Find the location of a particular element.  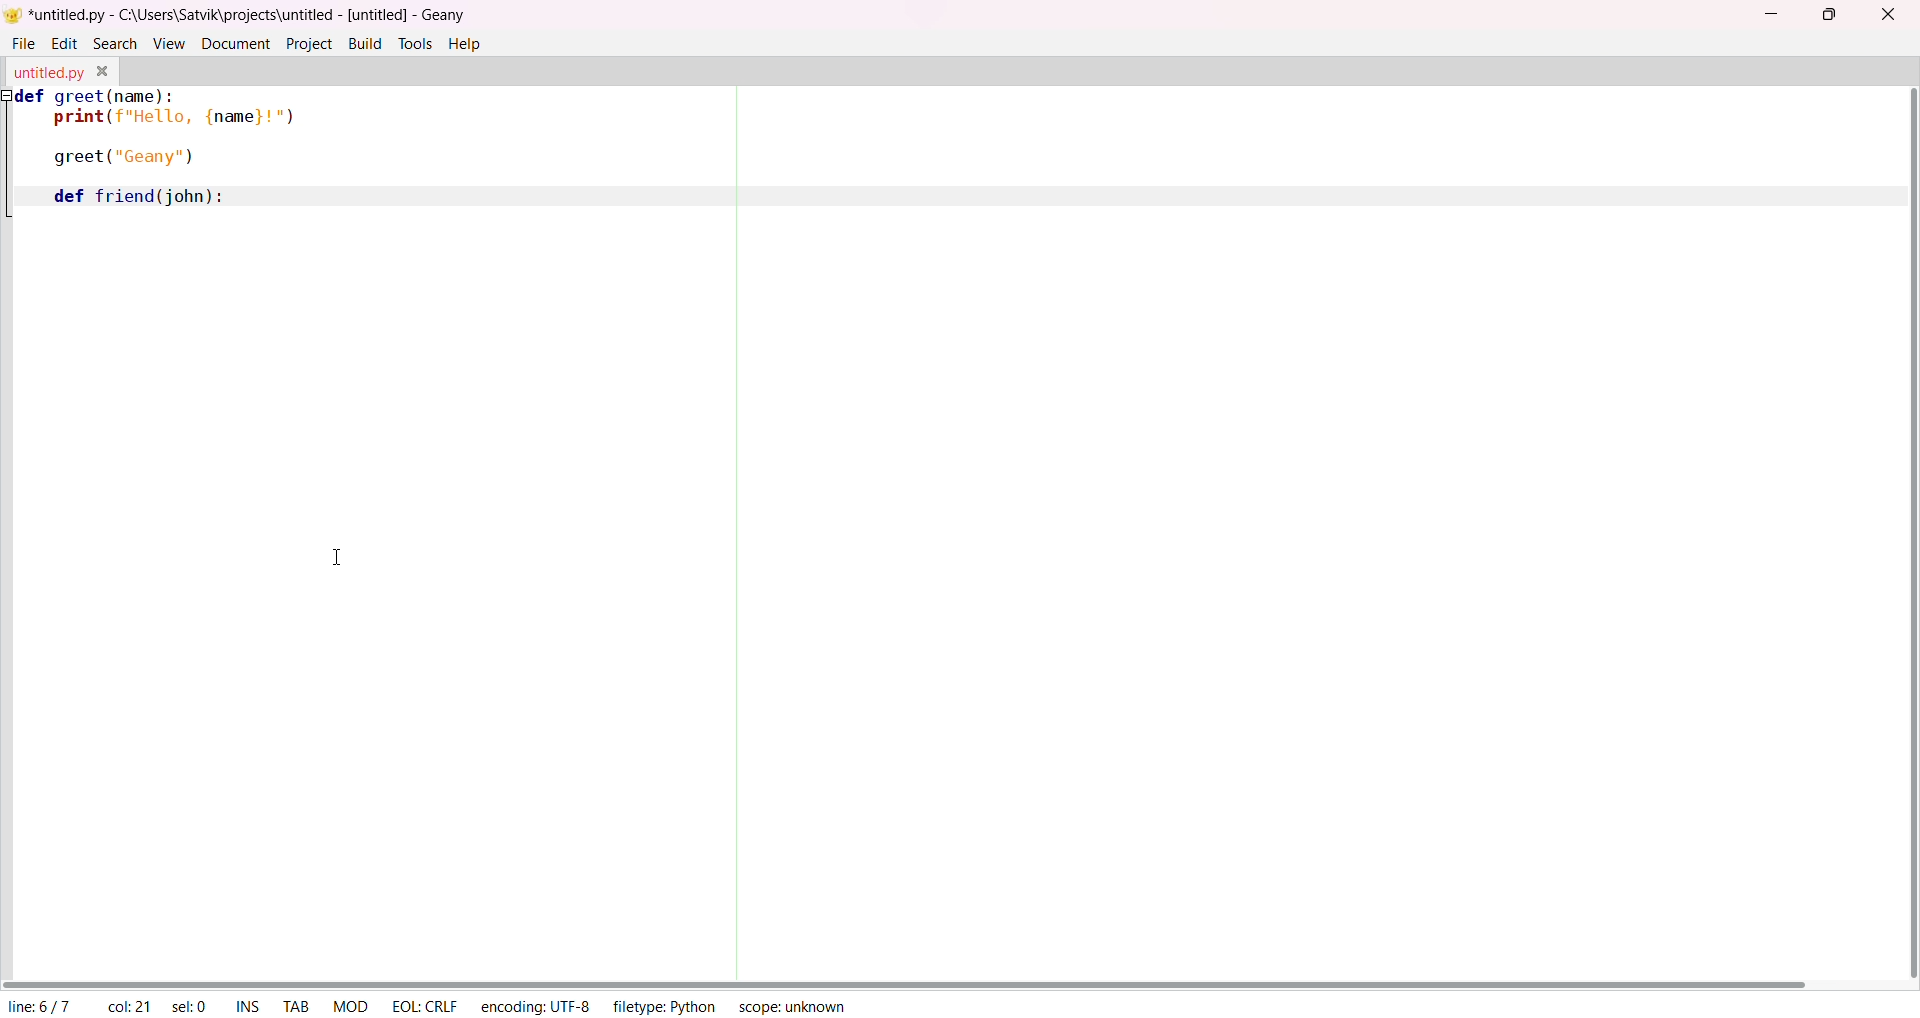

tools is located at coordinates (414, 44).